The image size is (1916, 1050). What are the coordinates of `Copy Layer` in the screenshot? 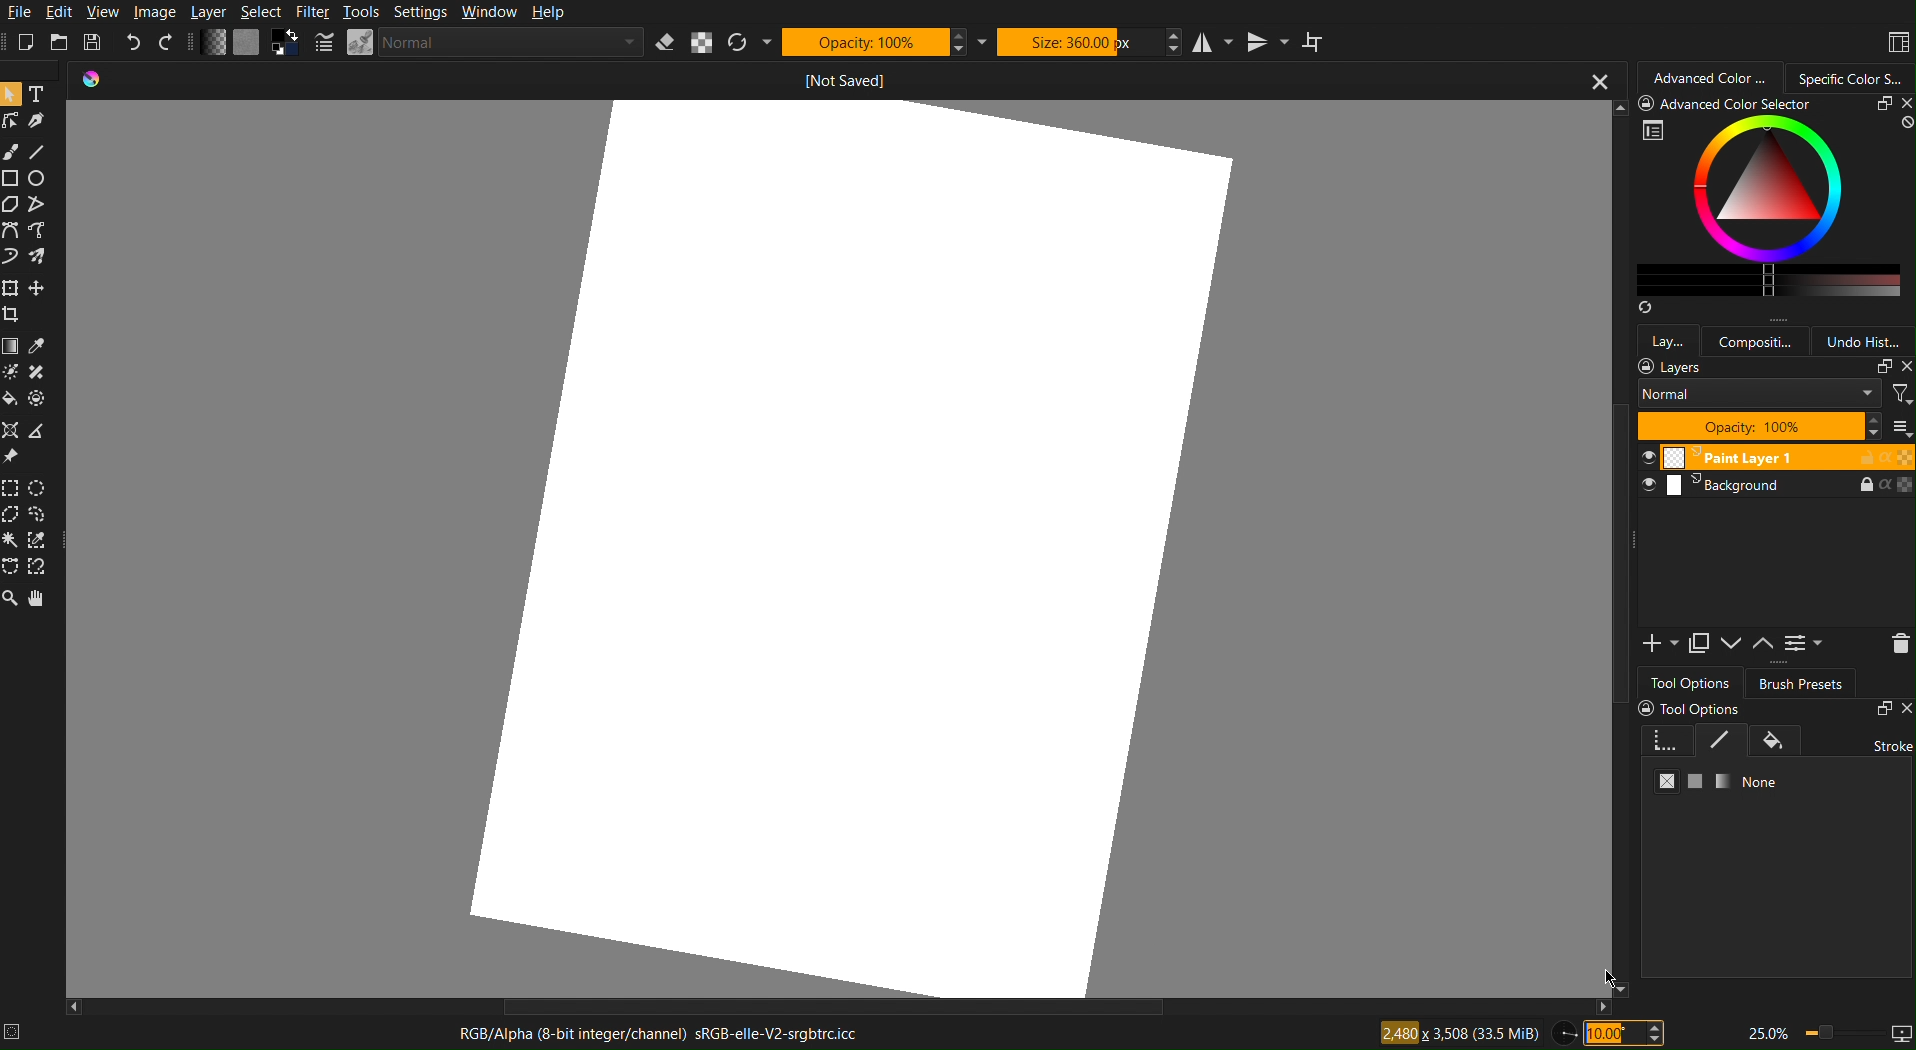 It's located at (1699, 644).